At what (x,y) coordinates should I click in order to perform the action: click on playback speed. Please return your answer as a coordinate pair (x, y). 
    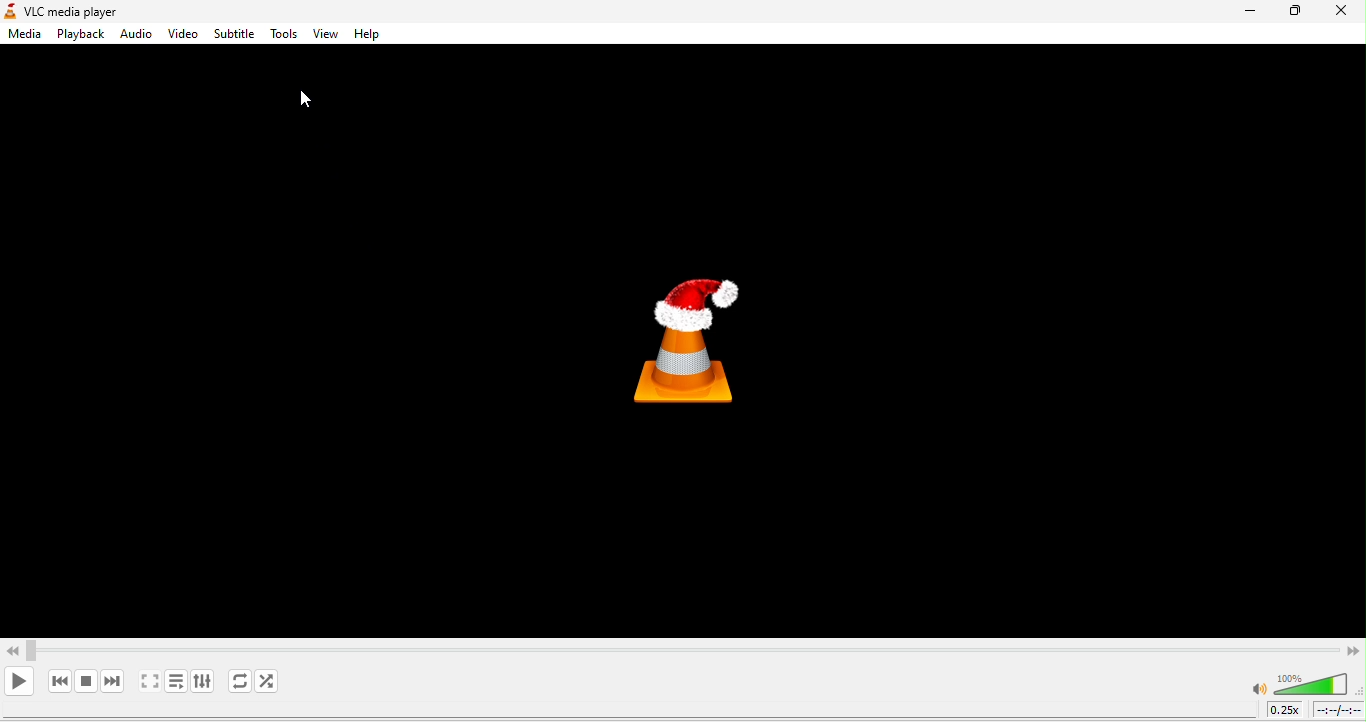
    Looking at the image, I should click on (1285, 711).